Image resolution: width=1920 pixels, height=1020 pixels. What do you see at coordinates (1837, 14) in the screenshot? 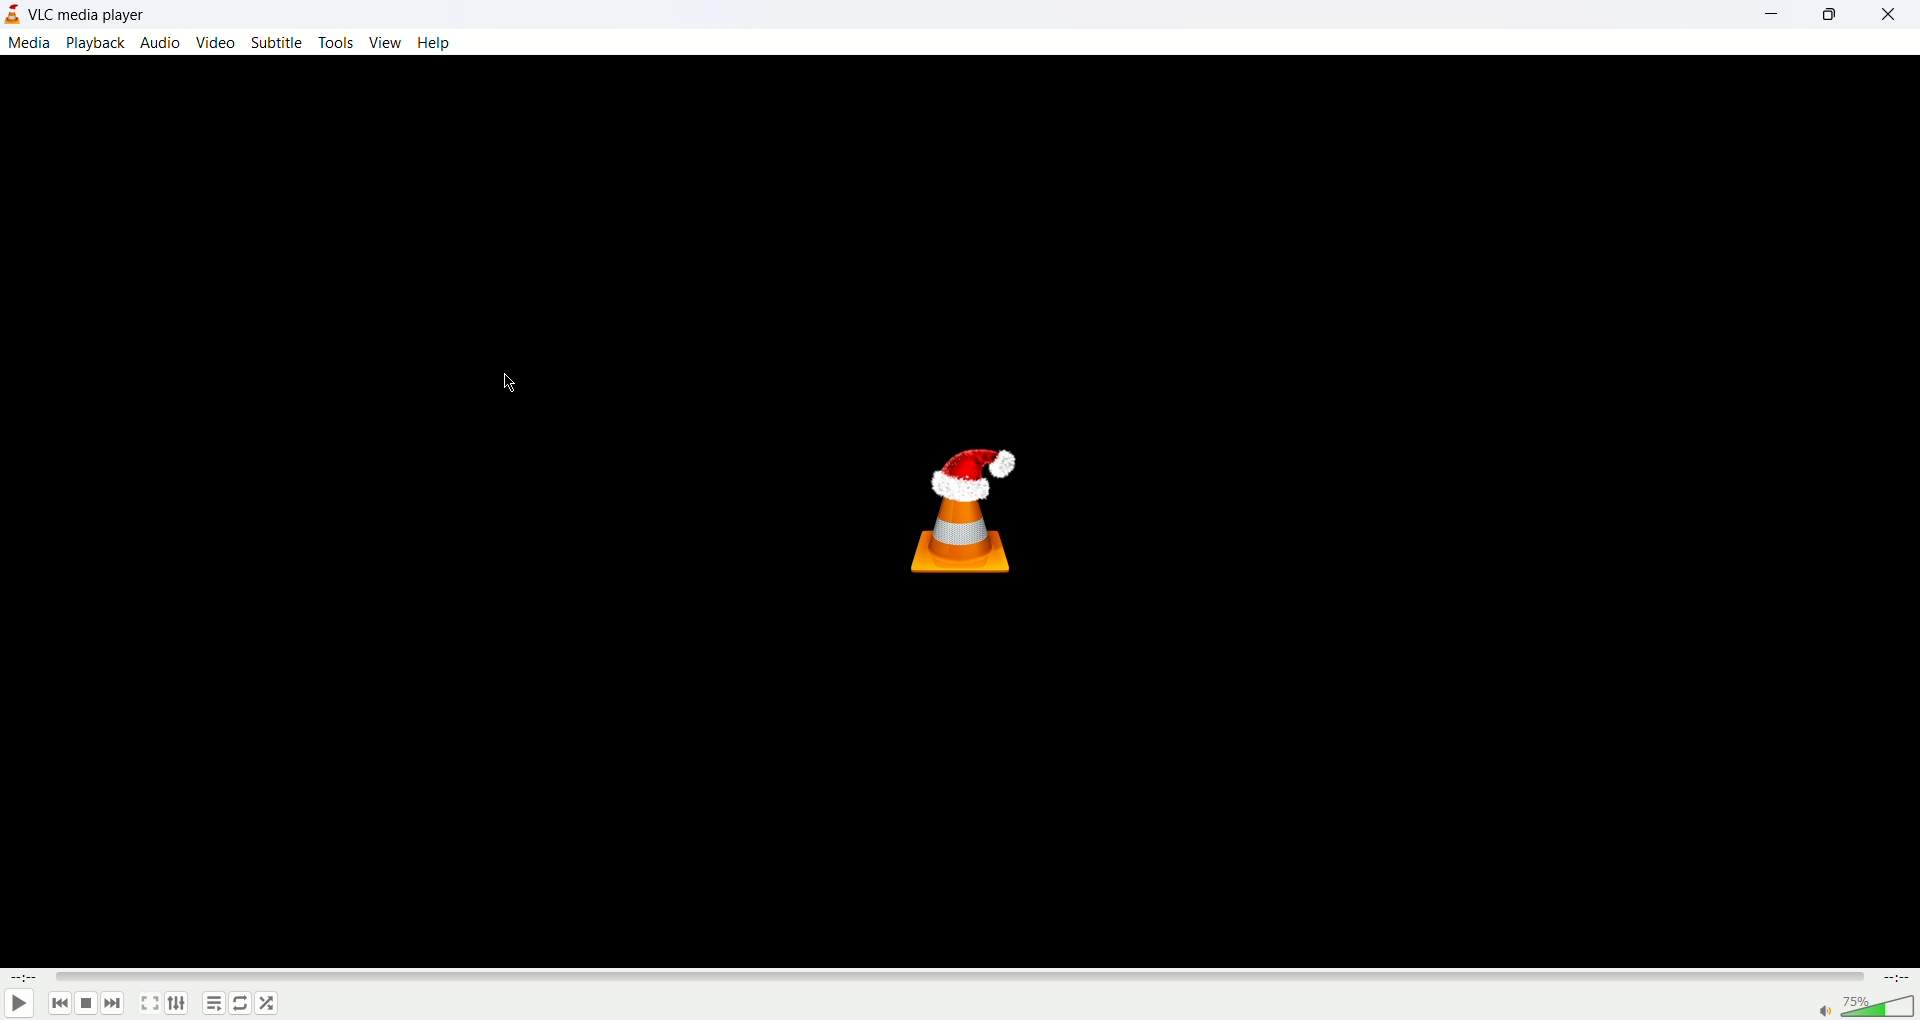
I see `maximize` at bounding box center [1837, 14].